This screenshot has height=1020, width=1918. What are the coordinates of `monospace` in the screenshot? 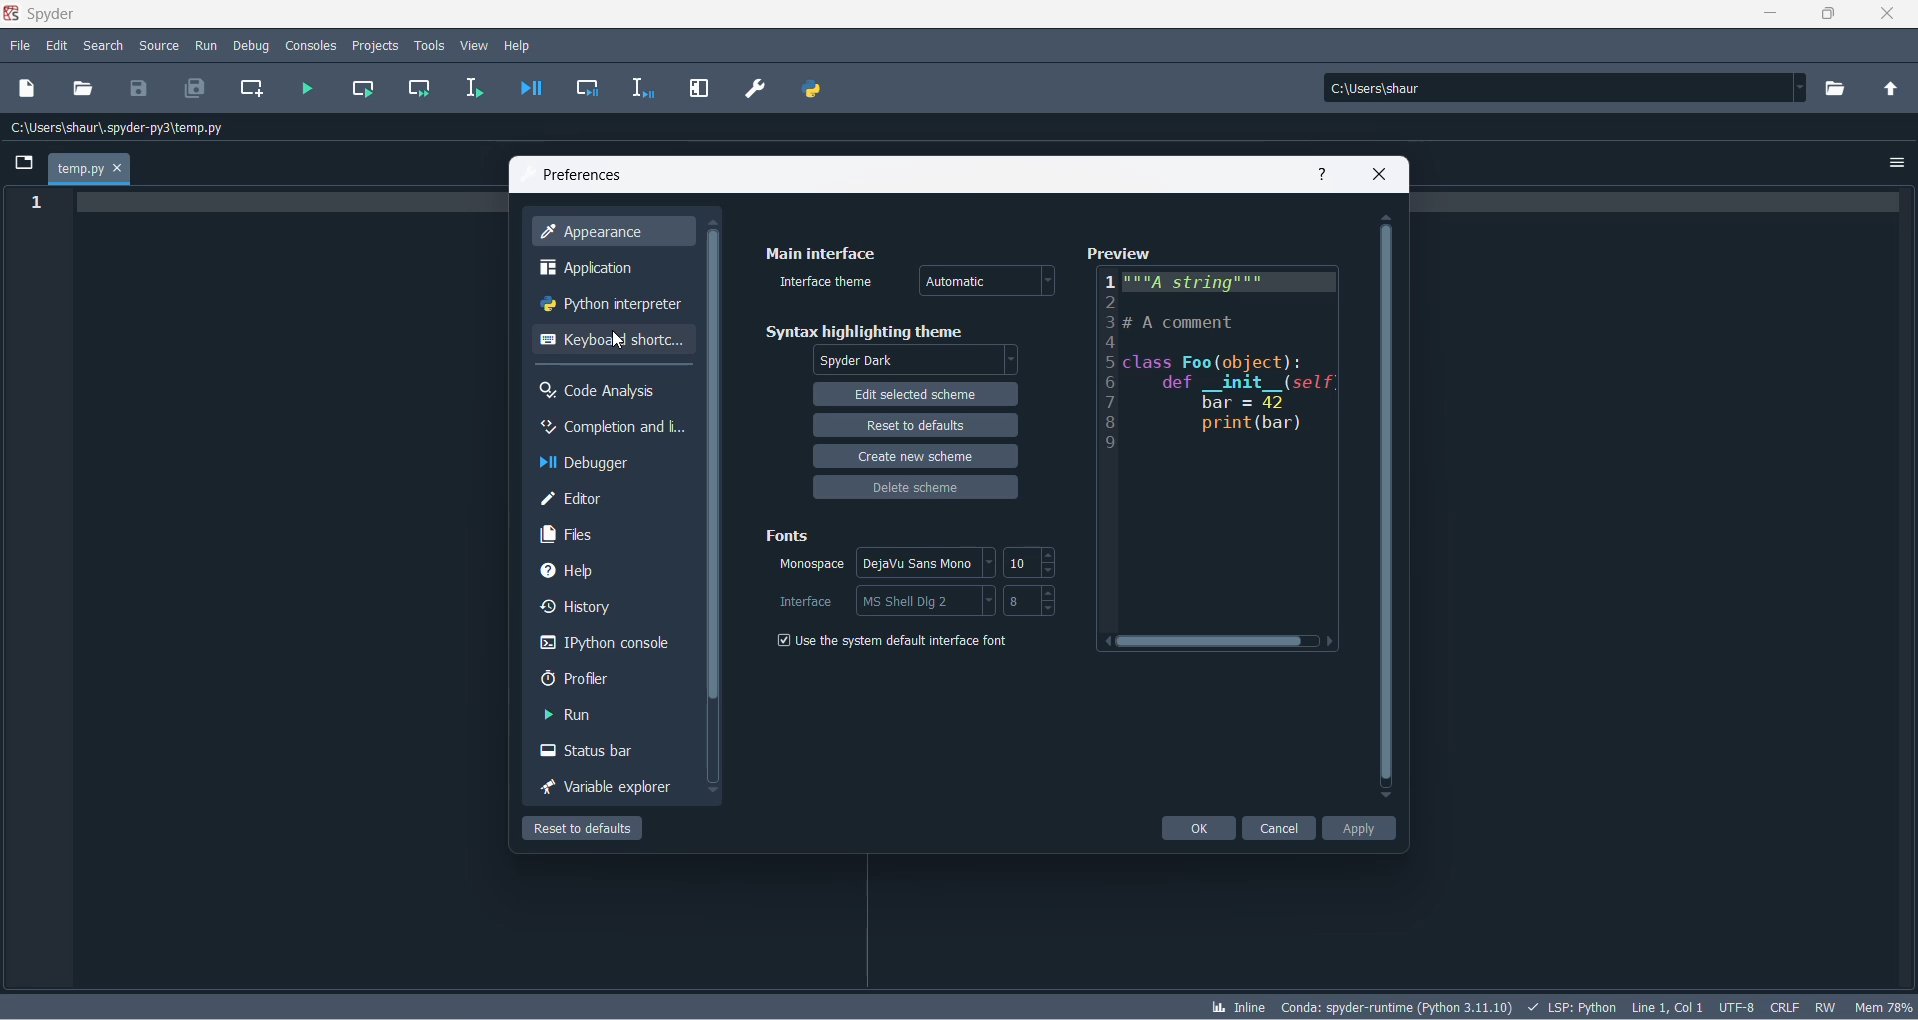 It's located at (806, 568).